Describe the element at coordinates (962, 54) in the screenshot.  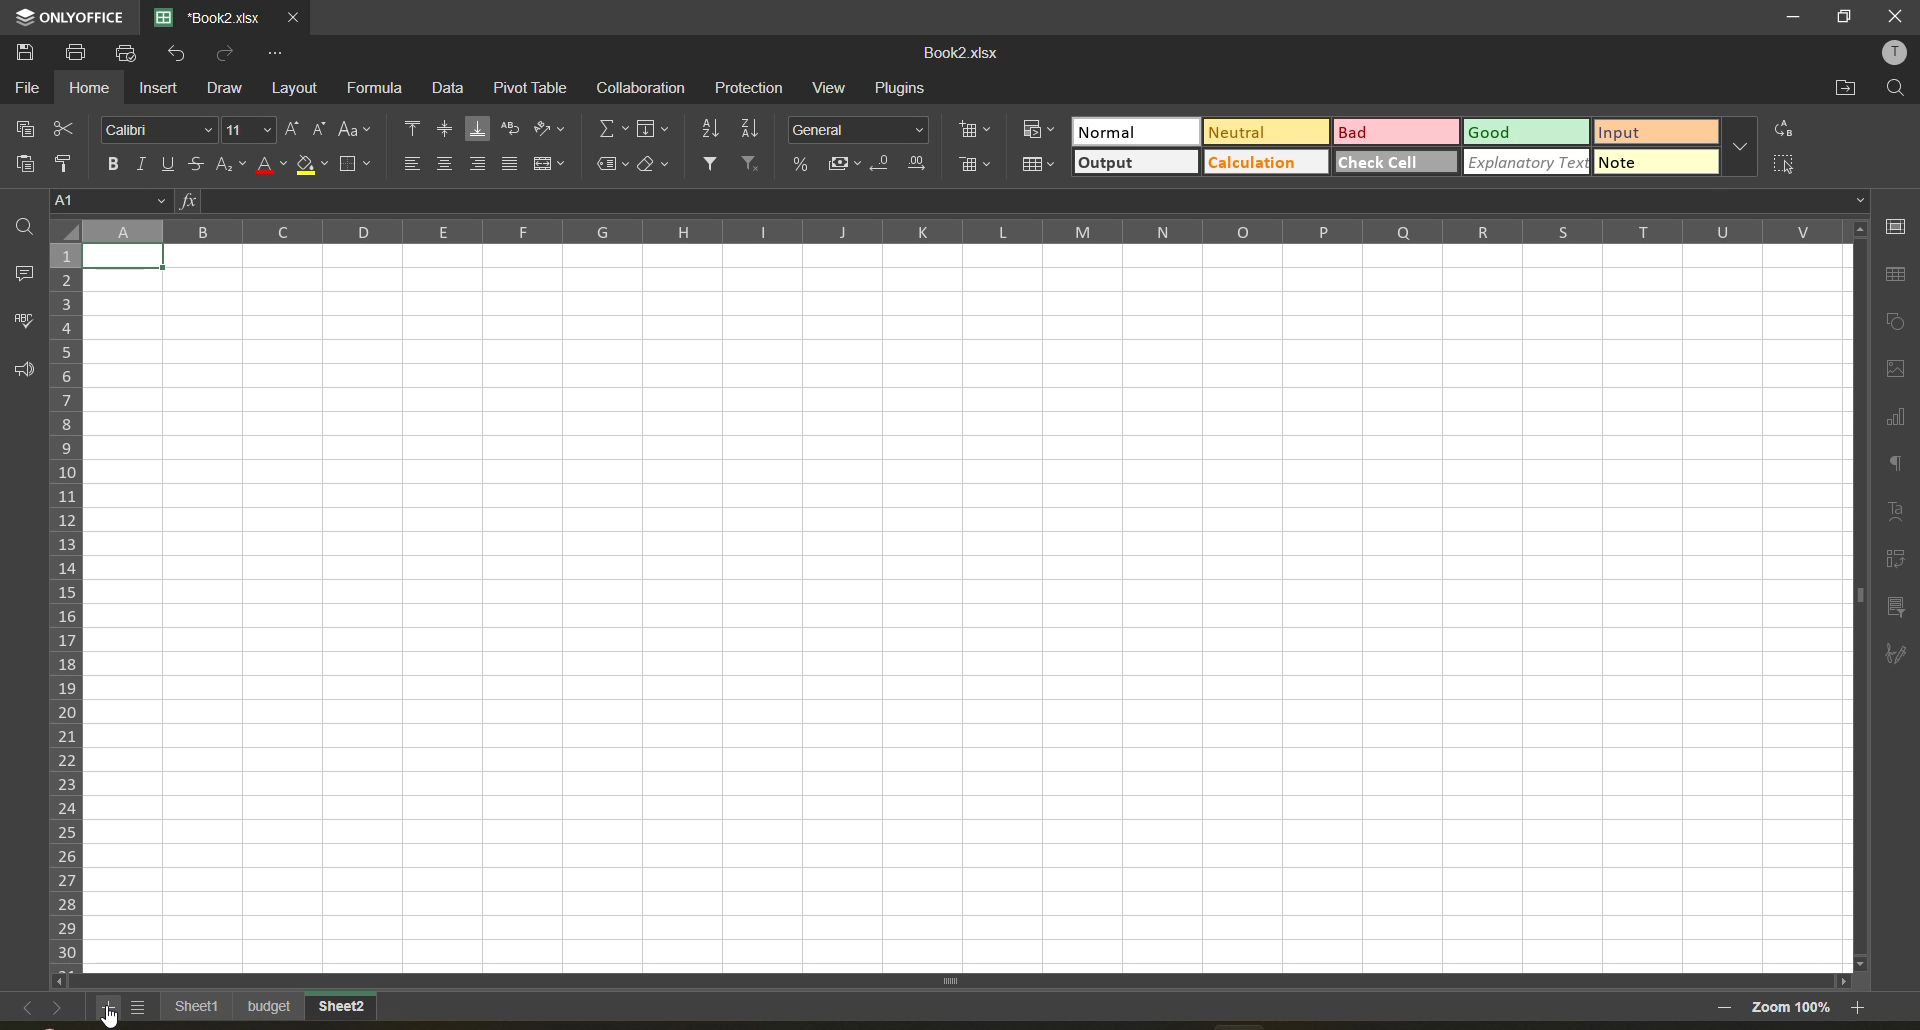
I see `file name` at that location.